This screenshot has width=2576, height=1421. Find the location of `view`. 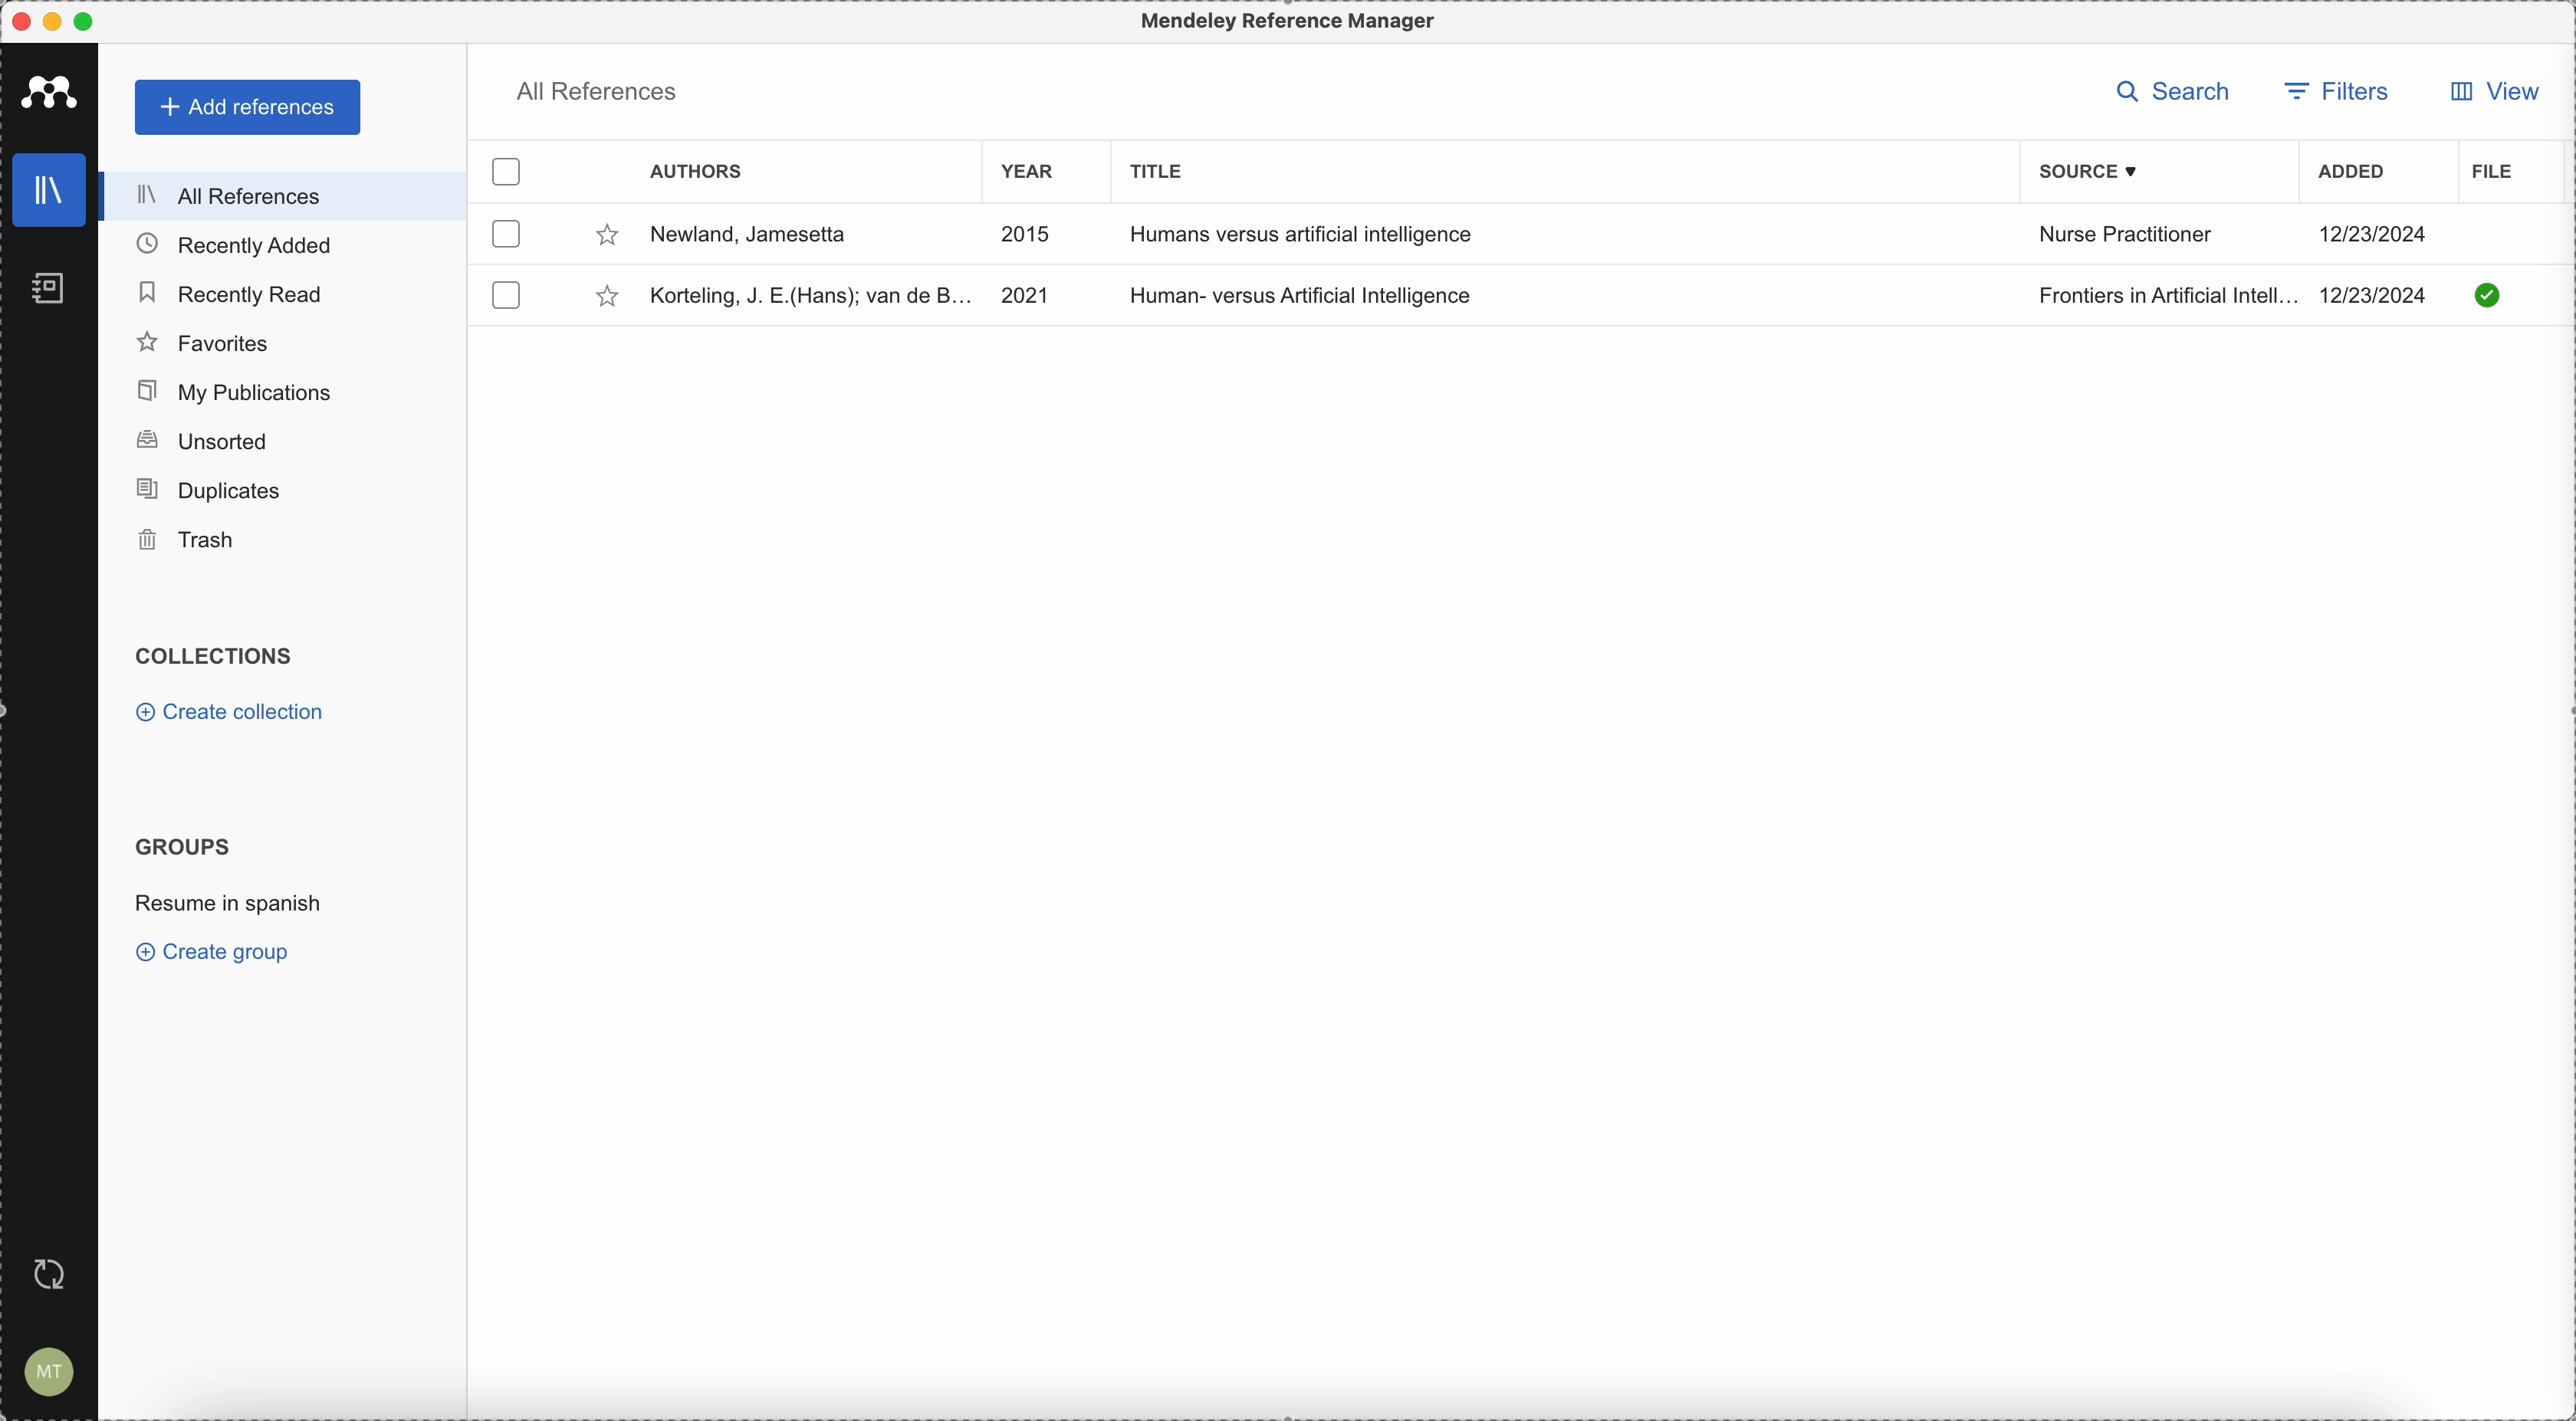

view is located at coordinates (2487, 97).